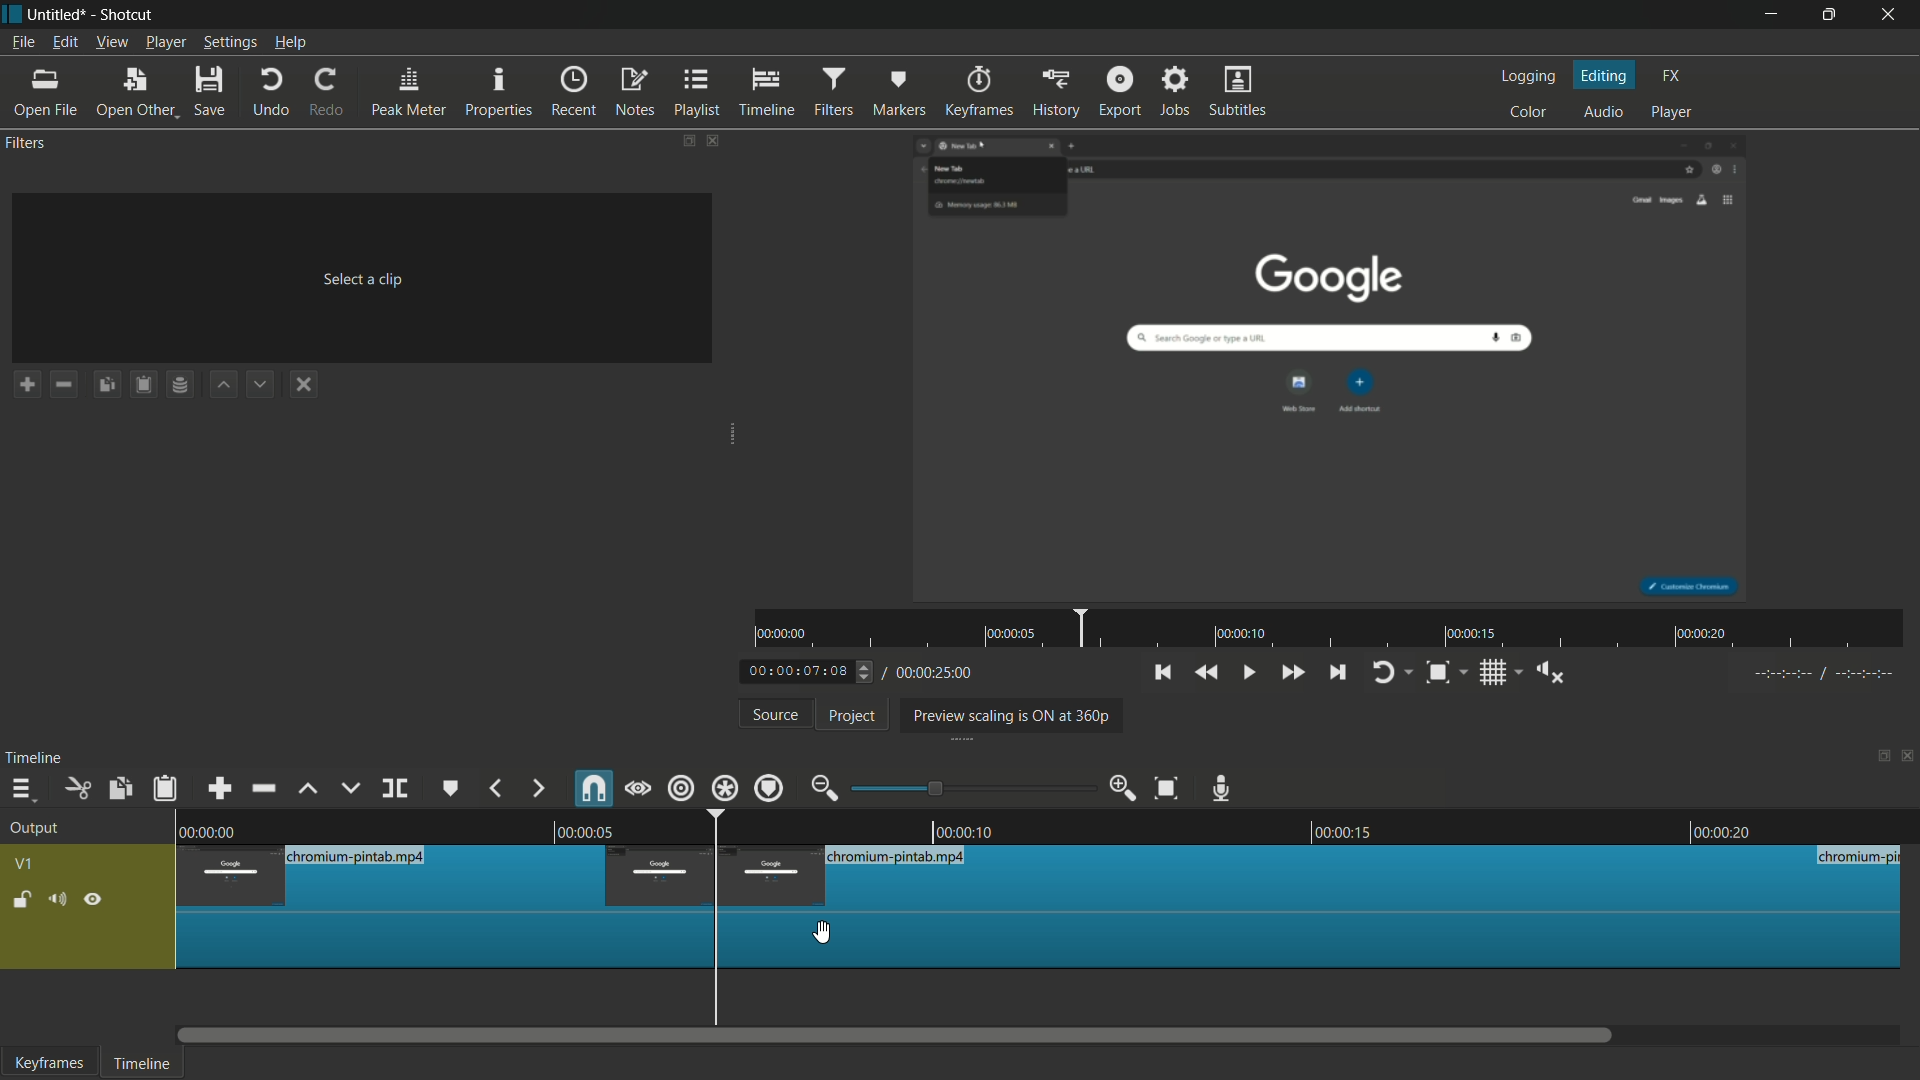 The width and height of the screenshot is (1920, 1080). I want to click on cut, so click(77, 790).